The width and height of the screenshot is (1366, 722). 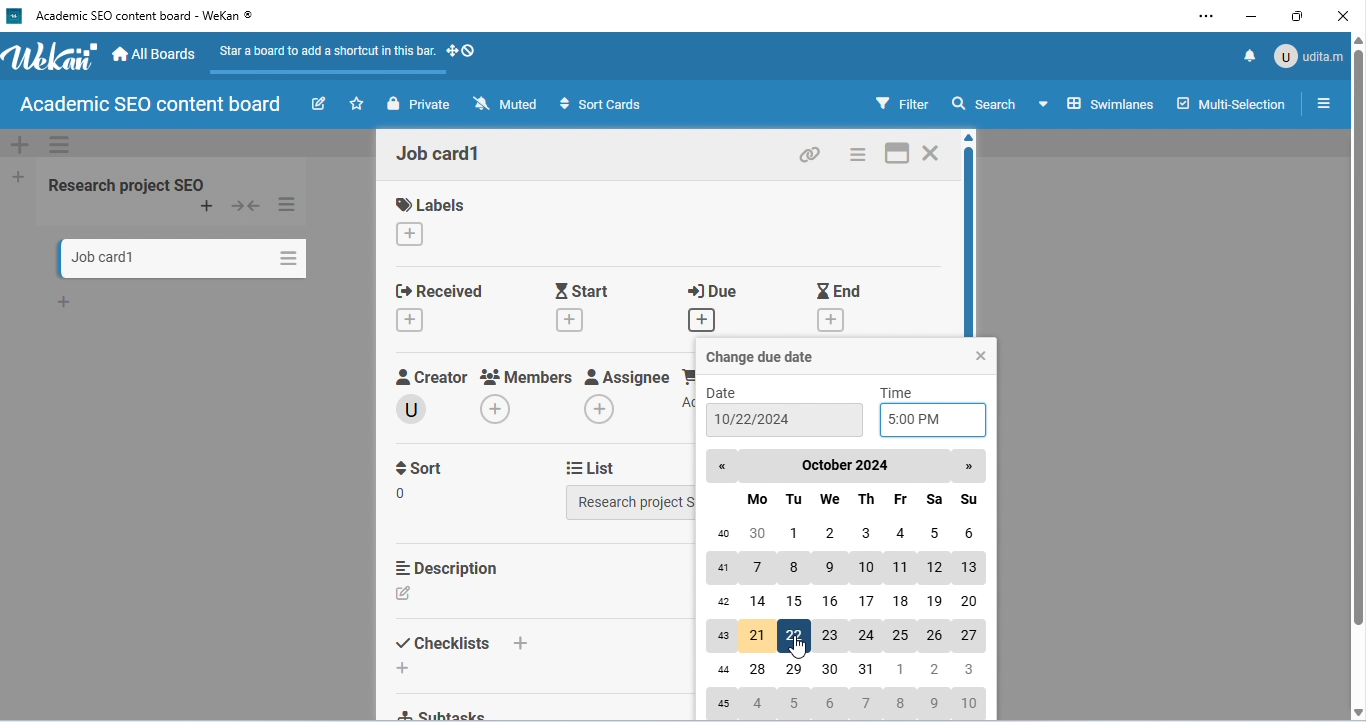 What do you see at coordinates (442, 643) in the screenshot?
I see `checklist` at bounding box center [442, 643].